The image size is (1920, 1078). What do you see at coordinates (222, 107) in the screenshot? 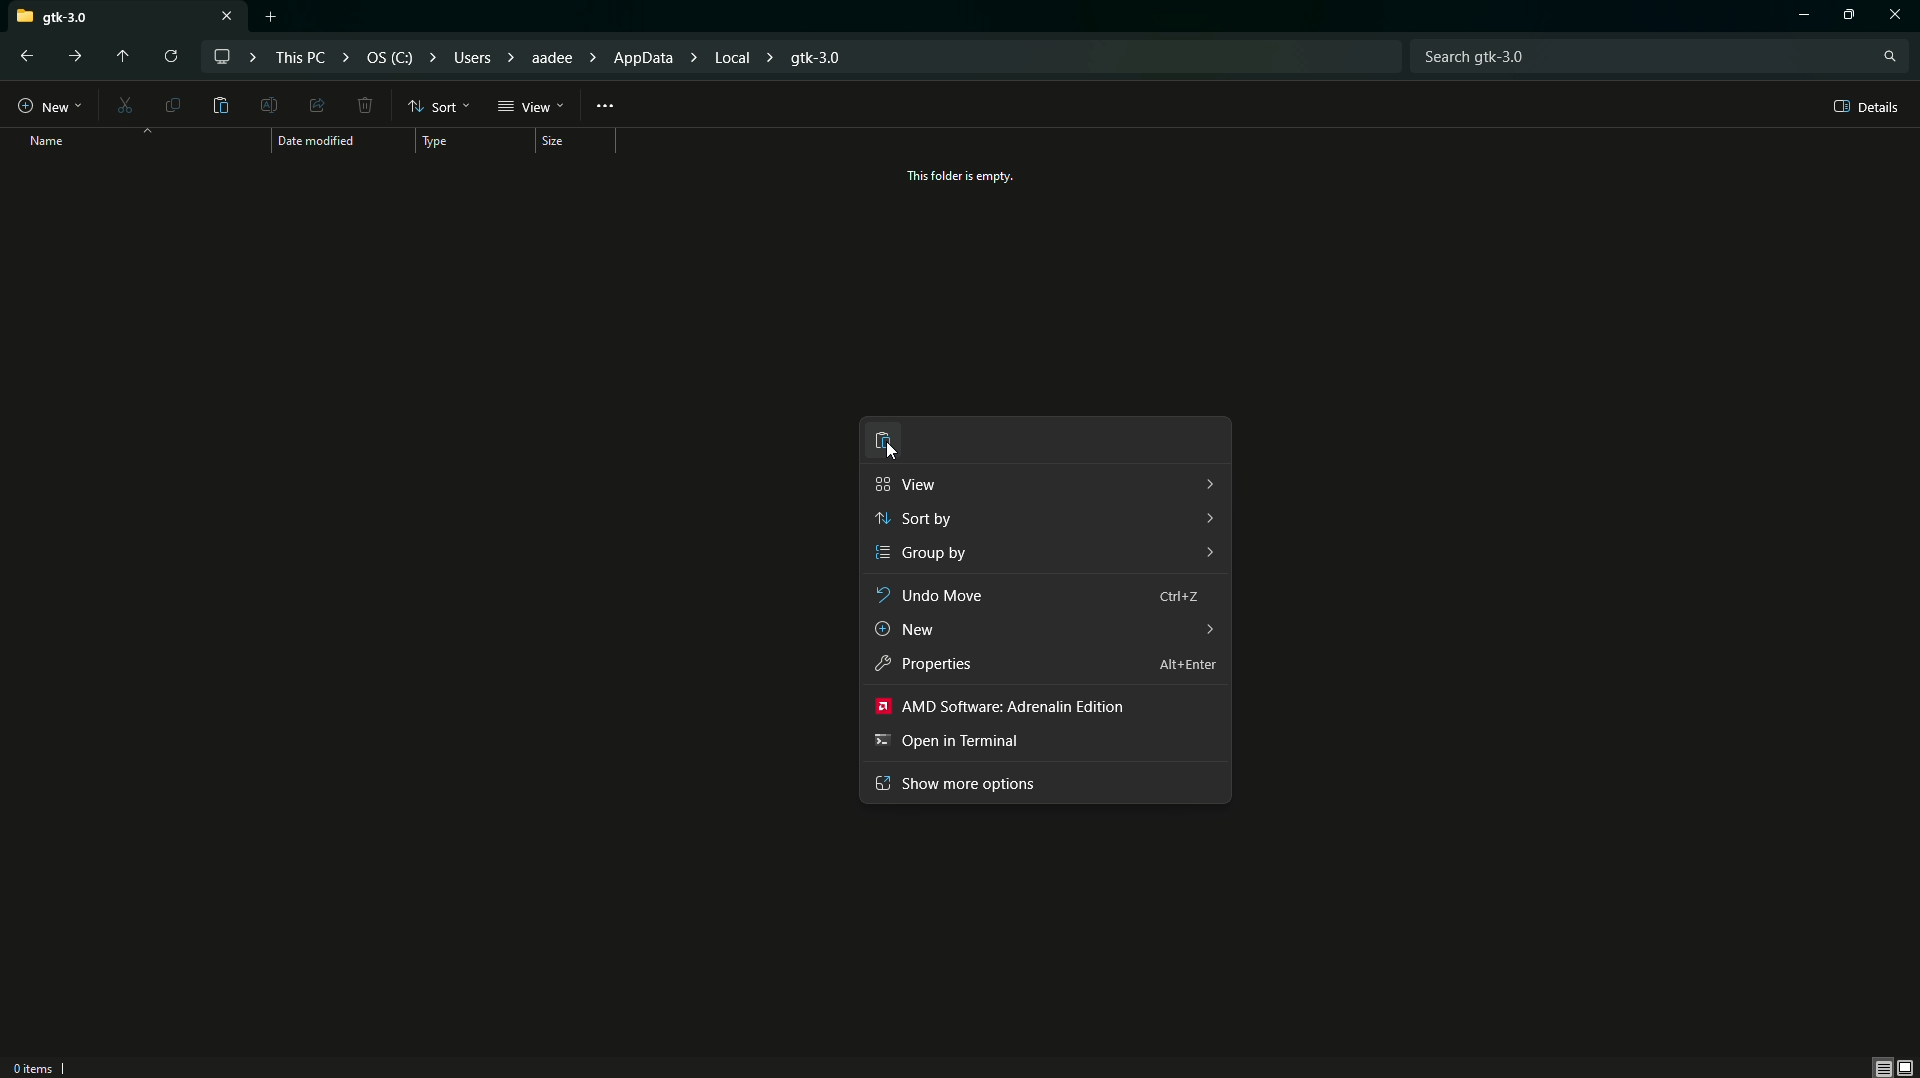
I see `Paste` at bounding box center [222, 107].